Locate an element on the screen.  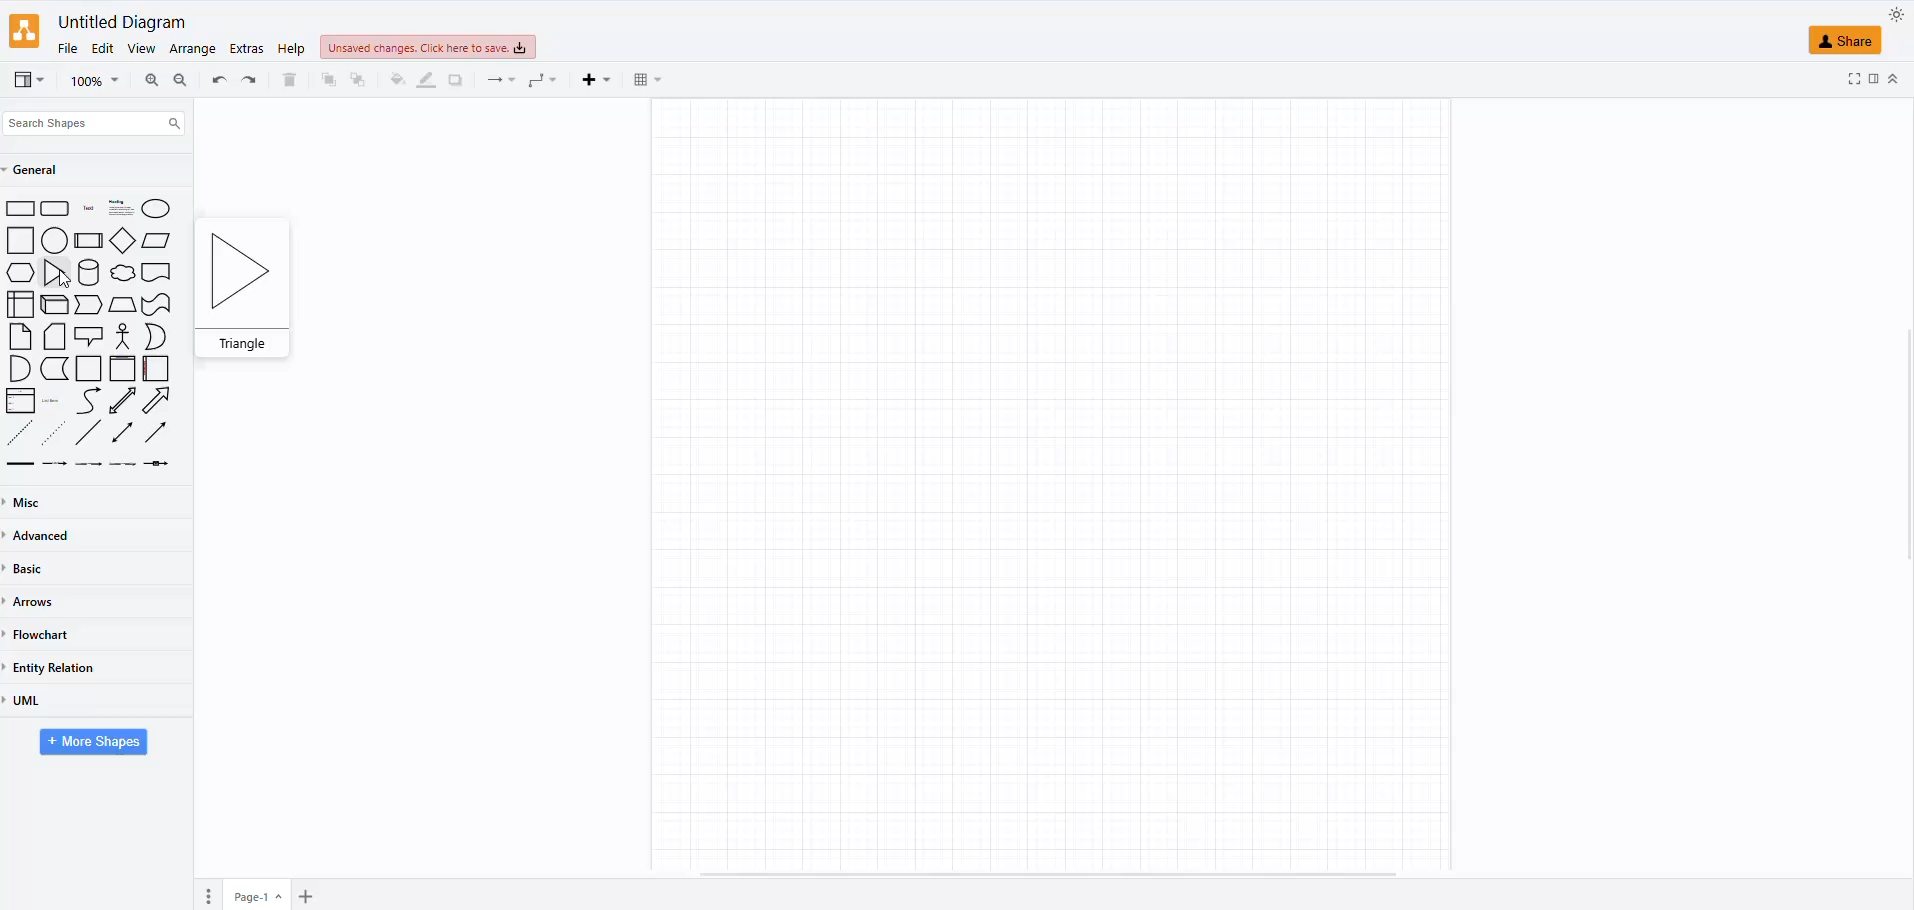
Circle is located at coordinates (156, 208).